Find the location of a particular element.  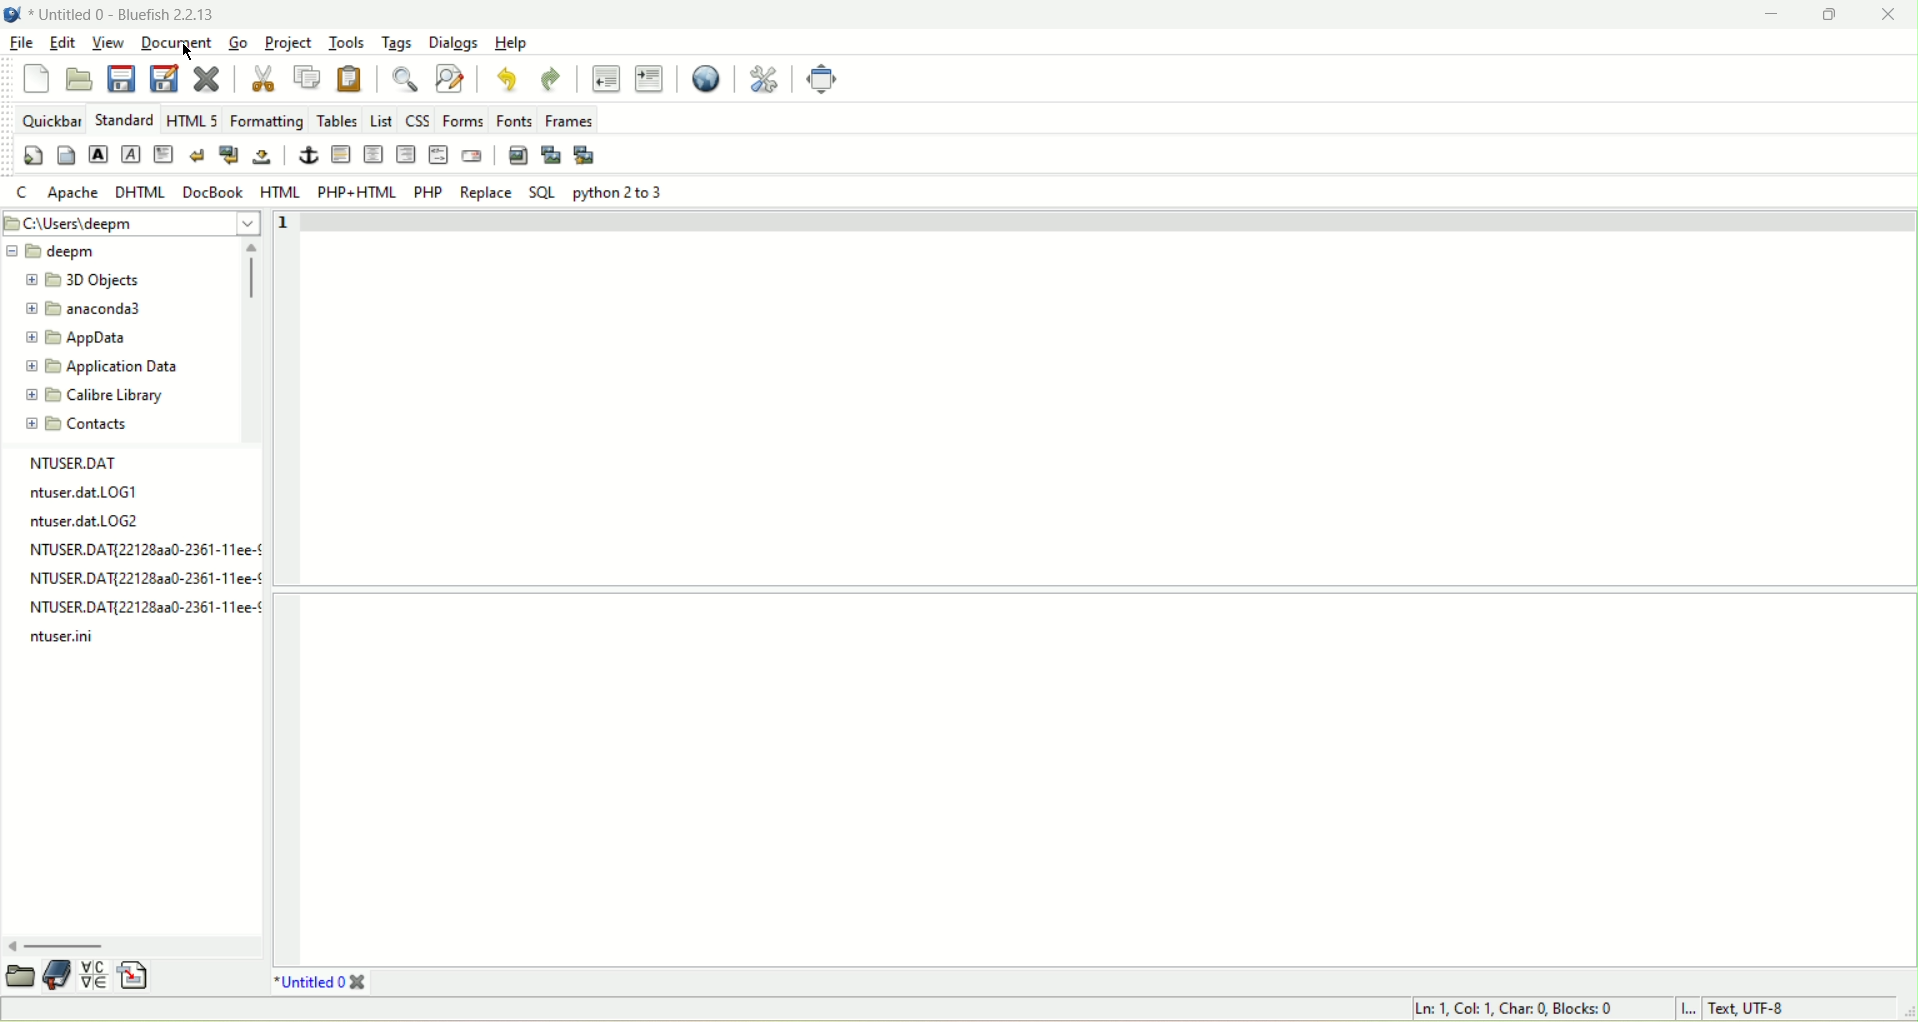

non breaking space is located at coordinates (261, 154).